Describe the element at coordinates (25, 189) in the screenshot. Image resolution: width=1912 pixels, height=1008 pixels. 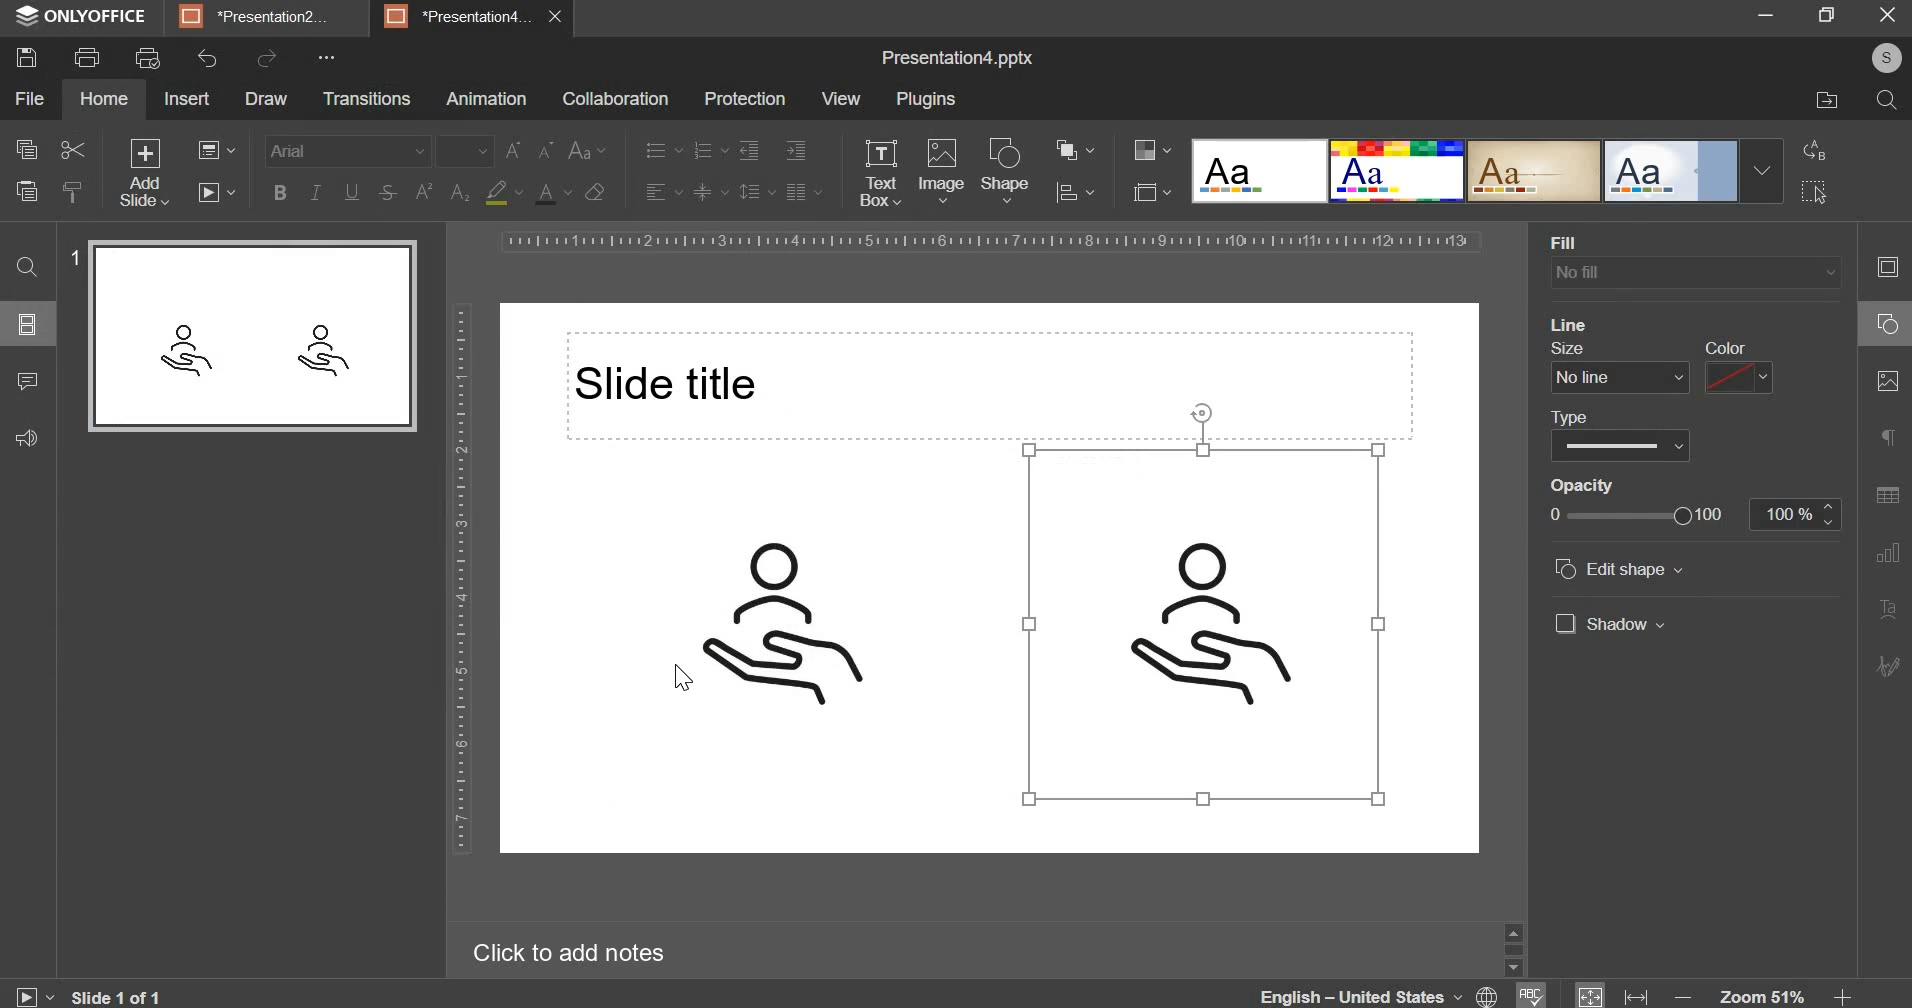
I see `paste` at that location.